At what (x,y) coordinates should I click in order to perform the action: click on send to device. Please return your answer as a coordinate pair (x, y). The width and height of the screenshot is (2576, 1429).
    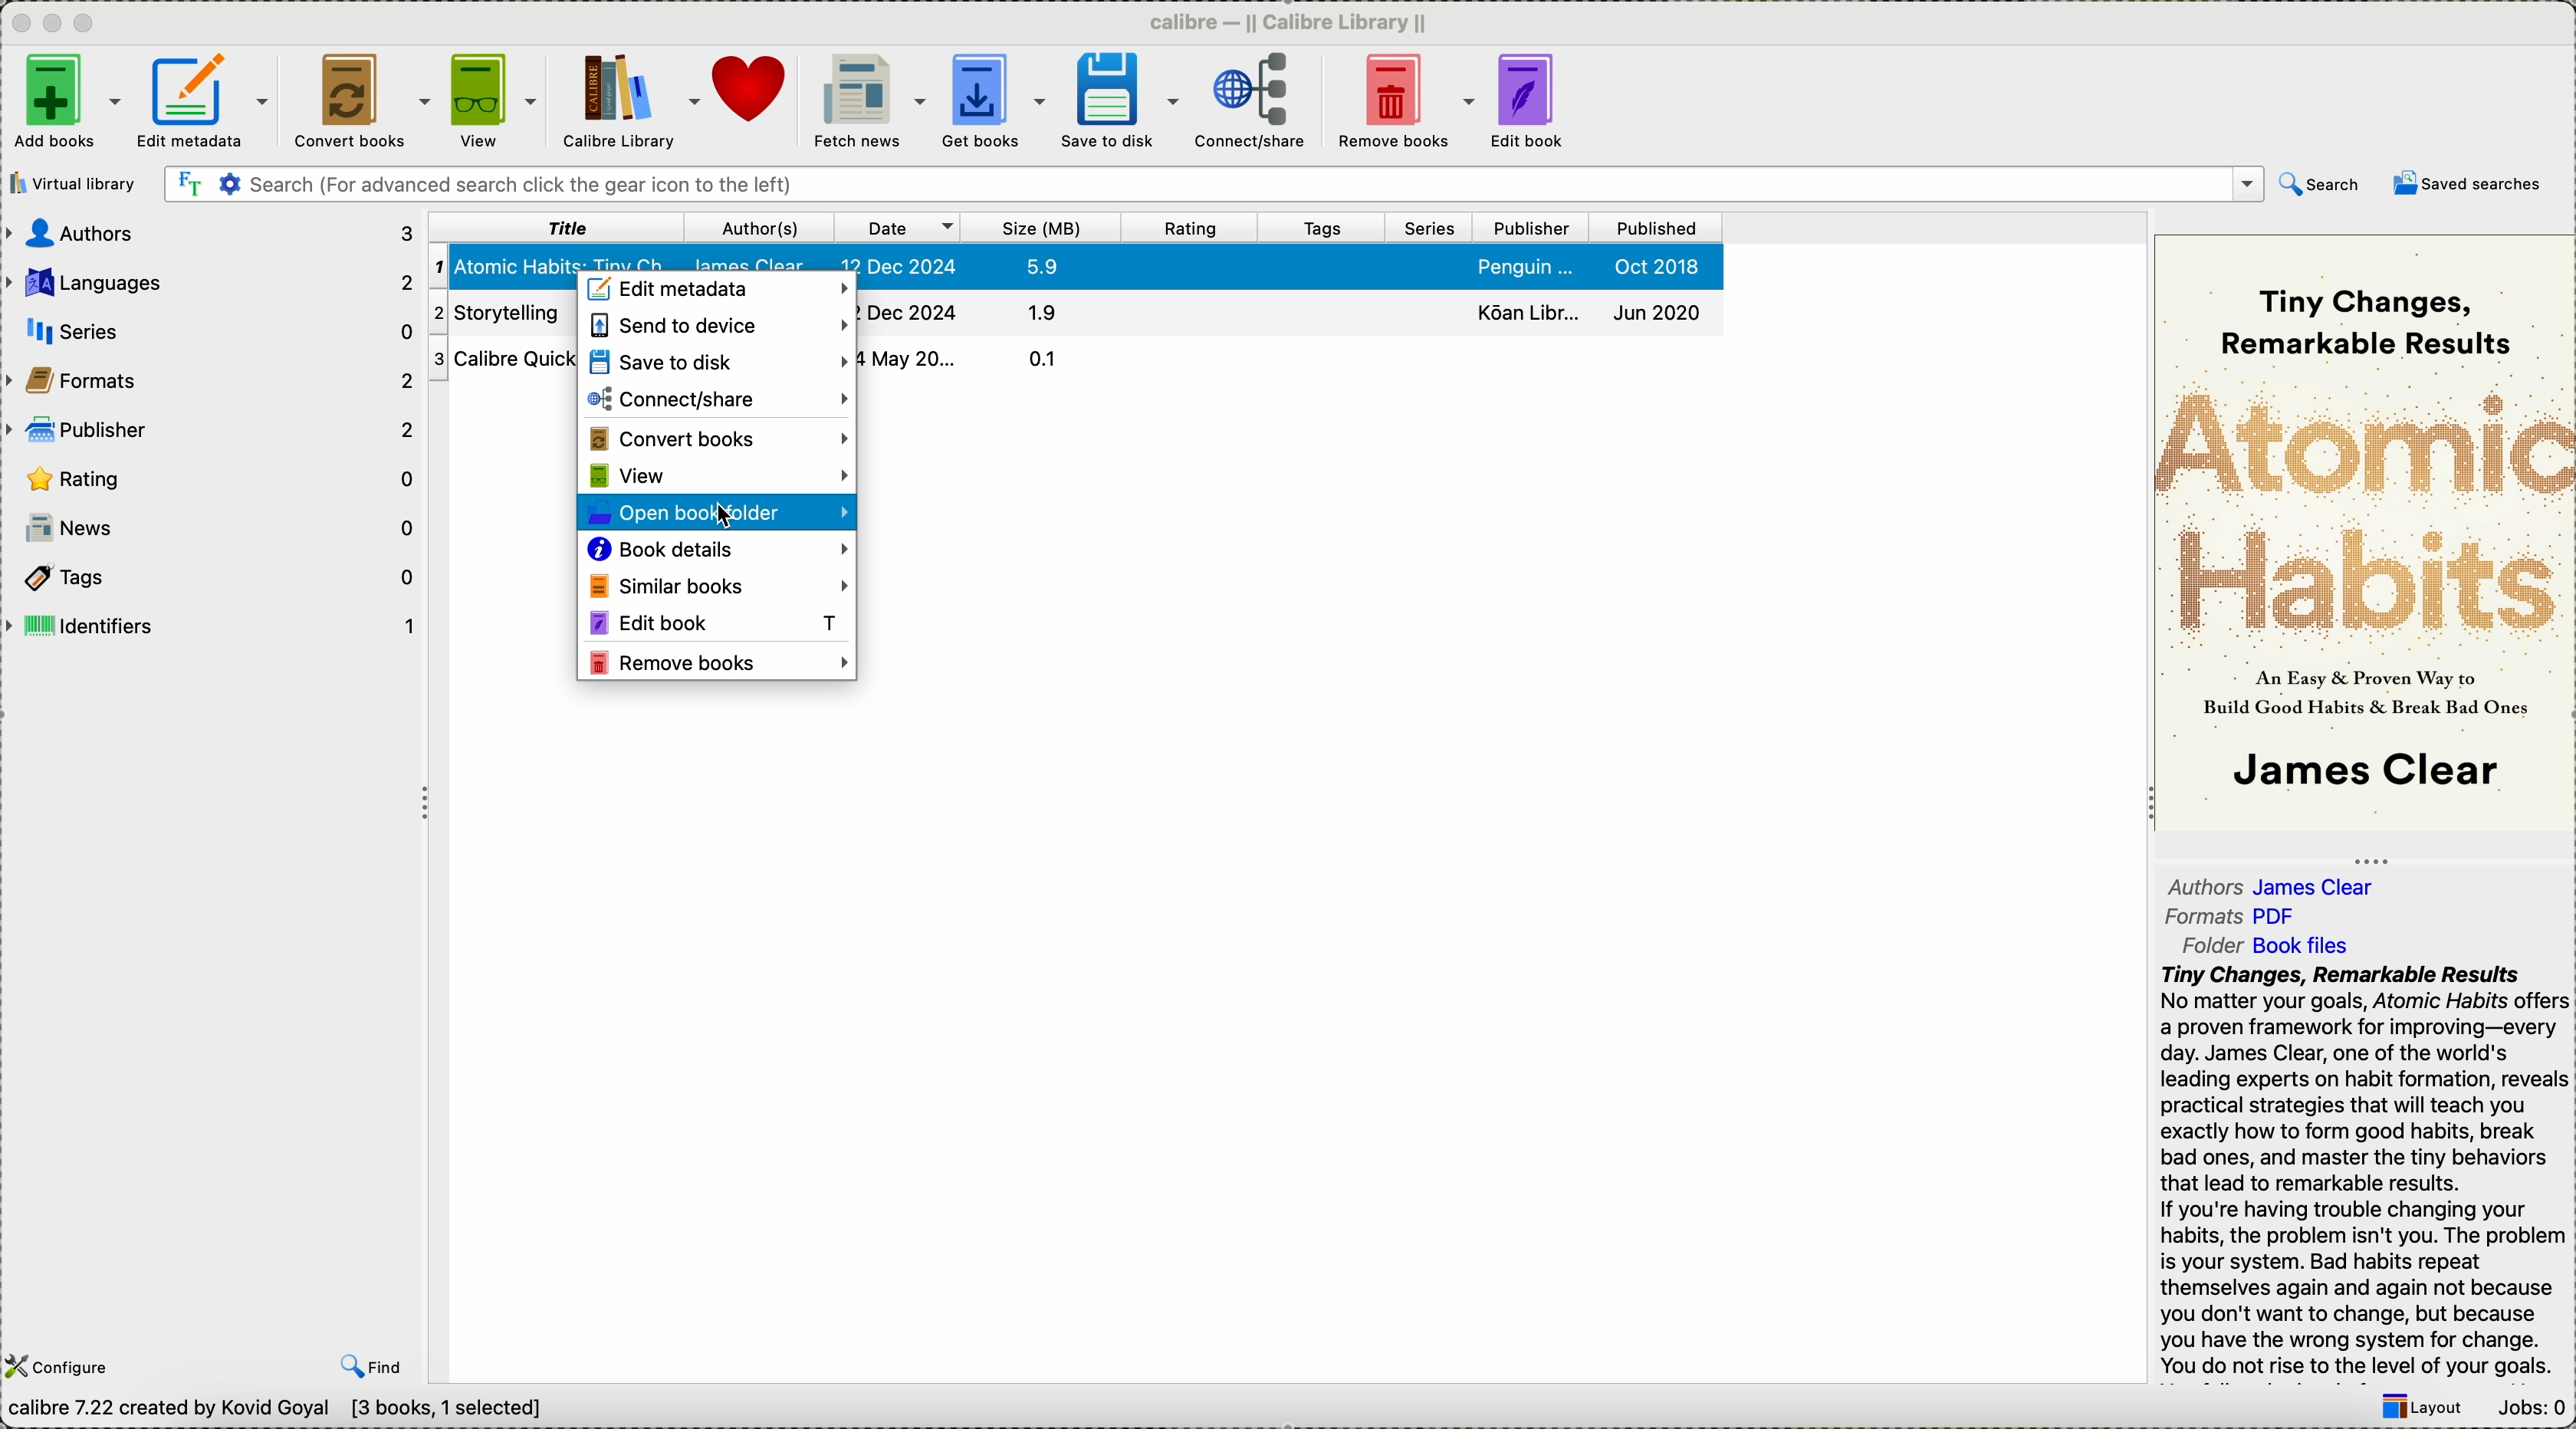
    Looking at the image, I should click on (715, 326).